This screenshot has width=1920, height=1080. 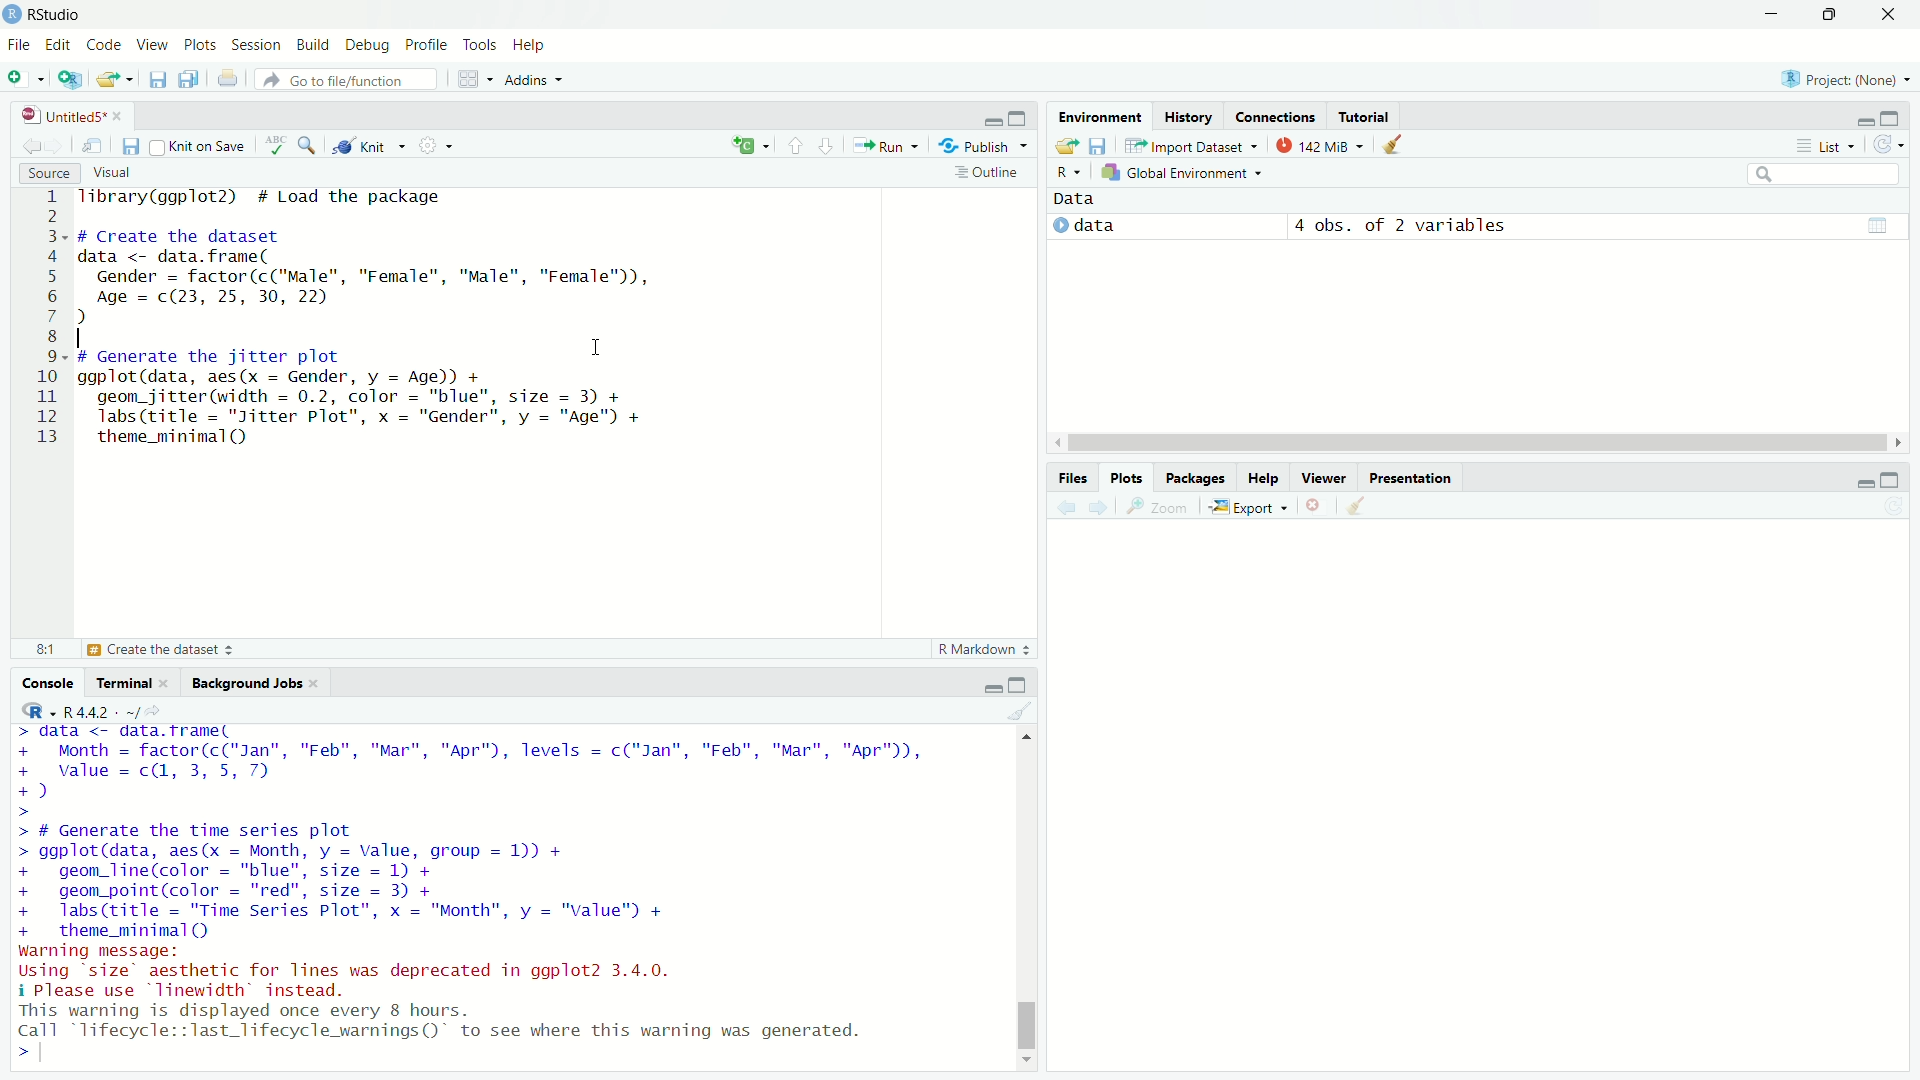 What do you see at coordinates (402, 397) in the screenshot?
I see `code to generate the jitter plot` at bounding box center [402, 397].